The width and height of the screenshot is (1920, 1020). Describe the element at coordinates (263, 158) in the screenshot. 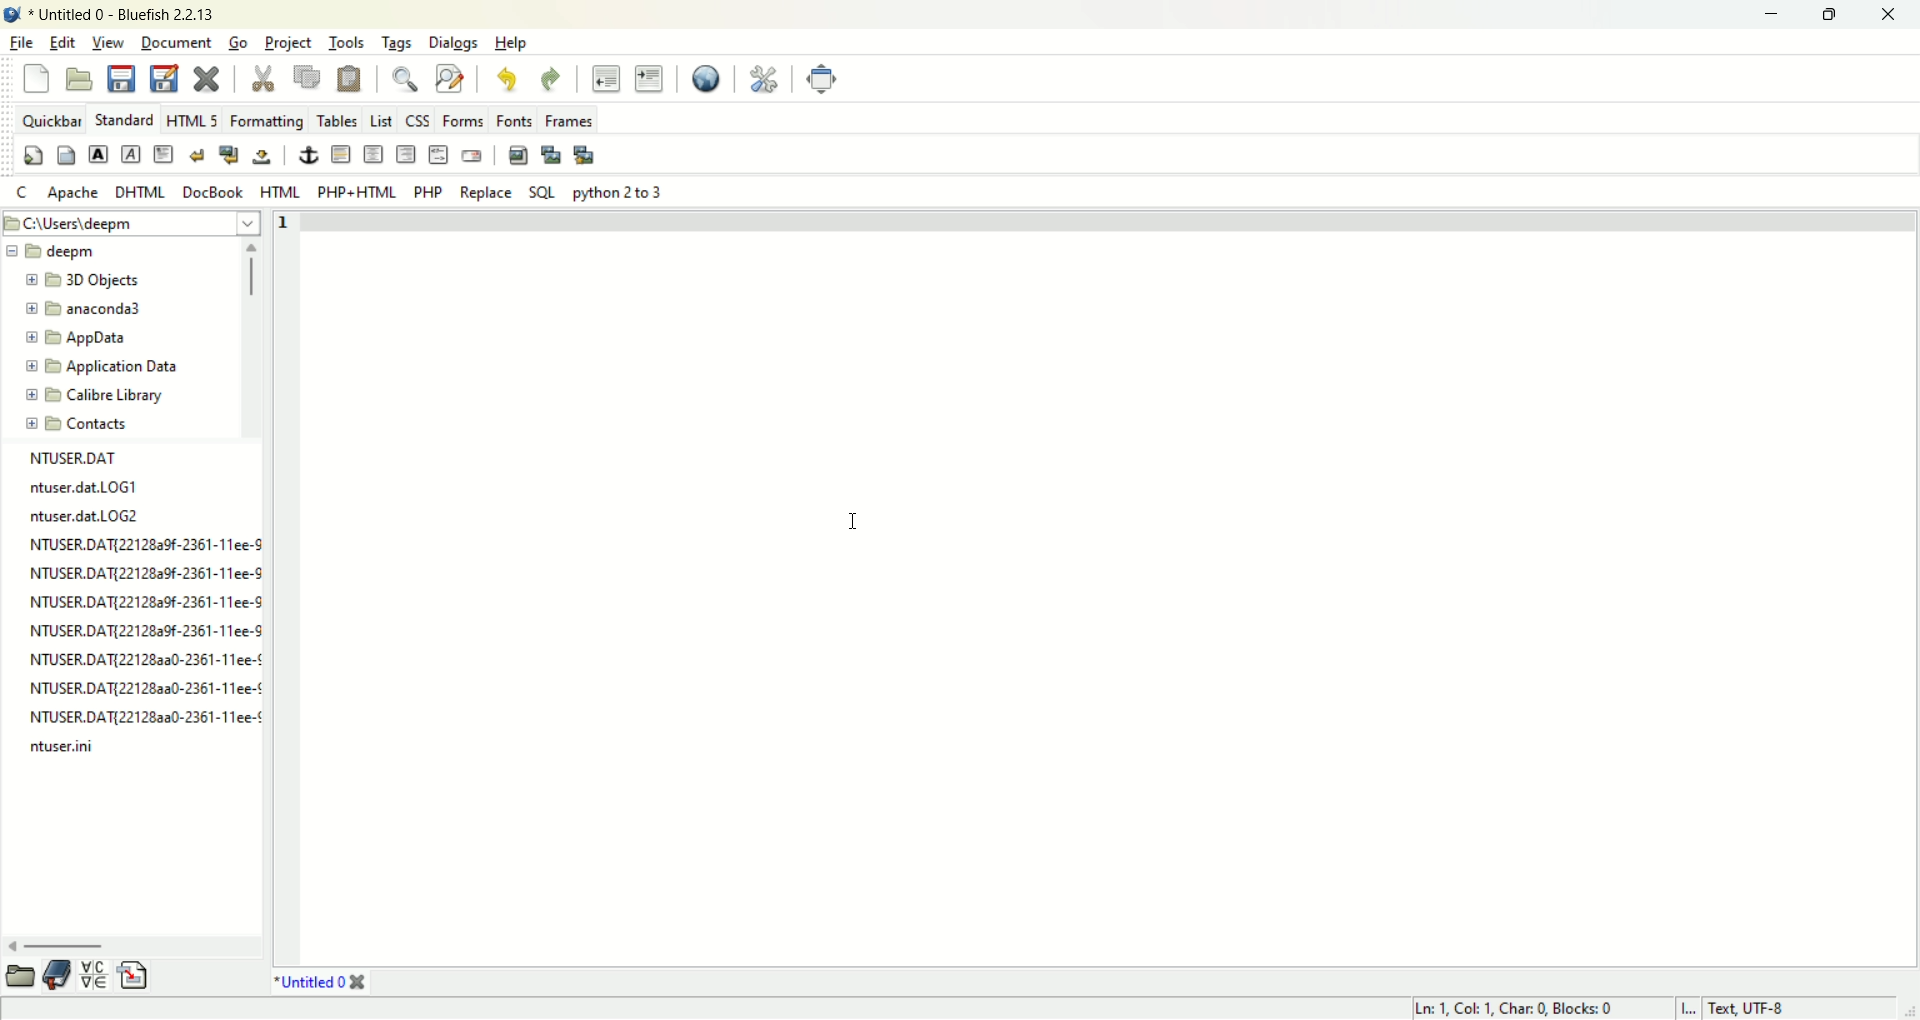

I see `non breaking space` at that location.